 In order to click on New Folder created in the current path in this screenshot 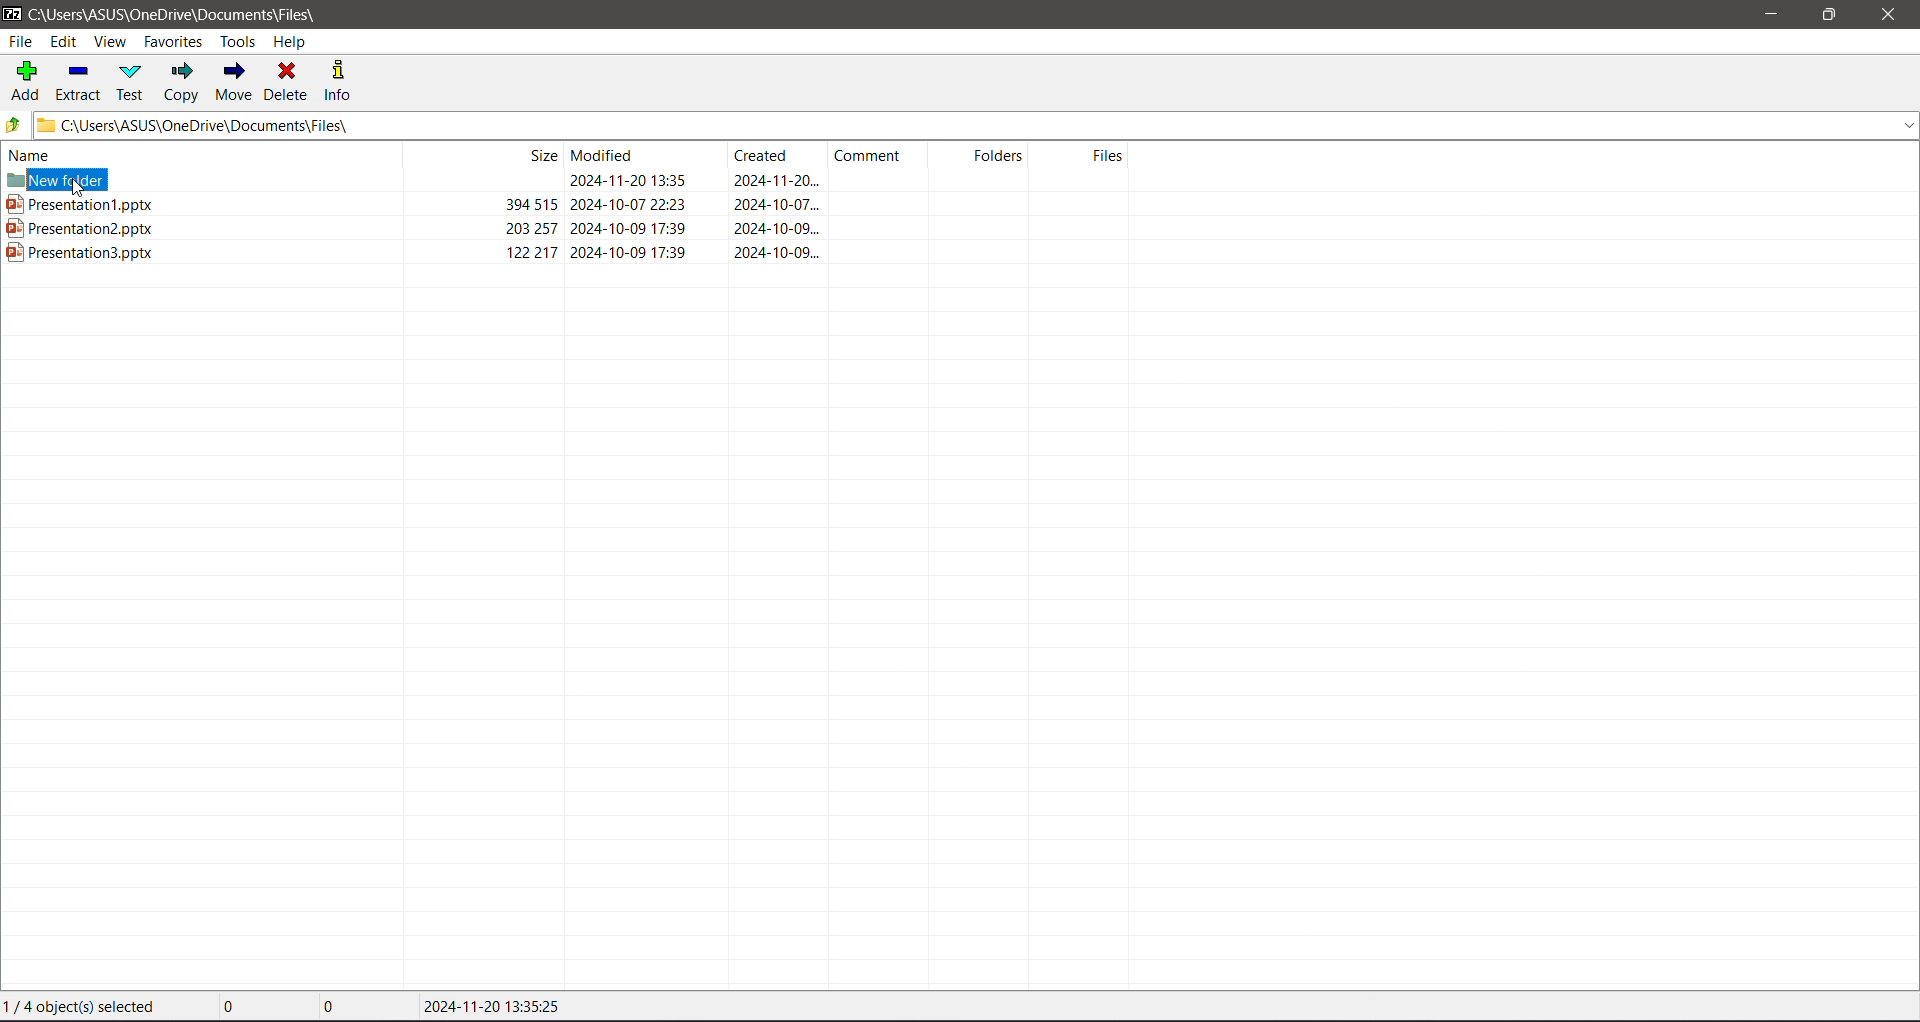, I will do `click(568, 183)`.